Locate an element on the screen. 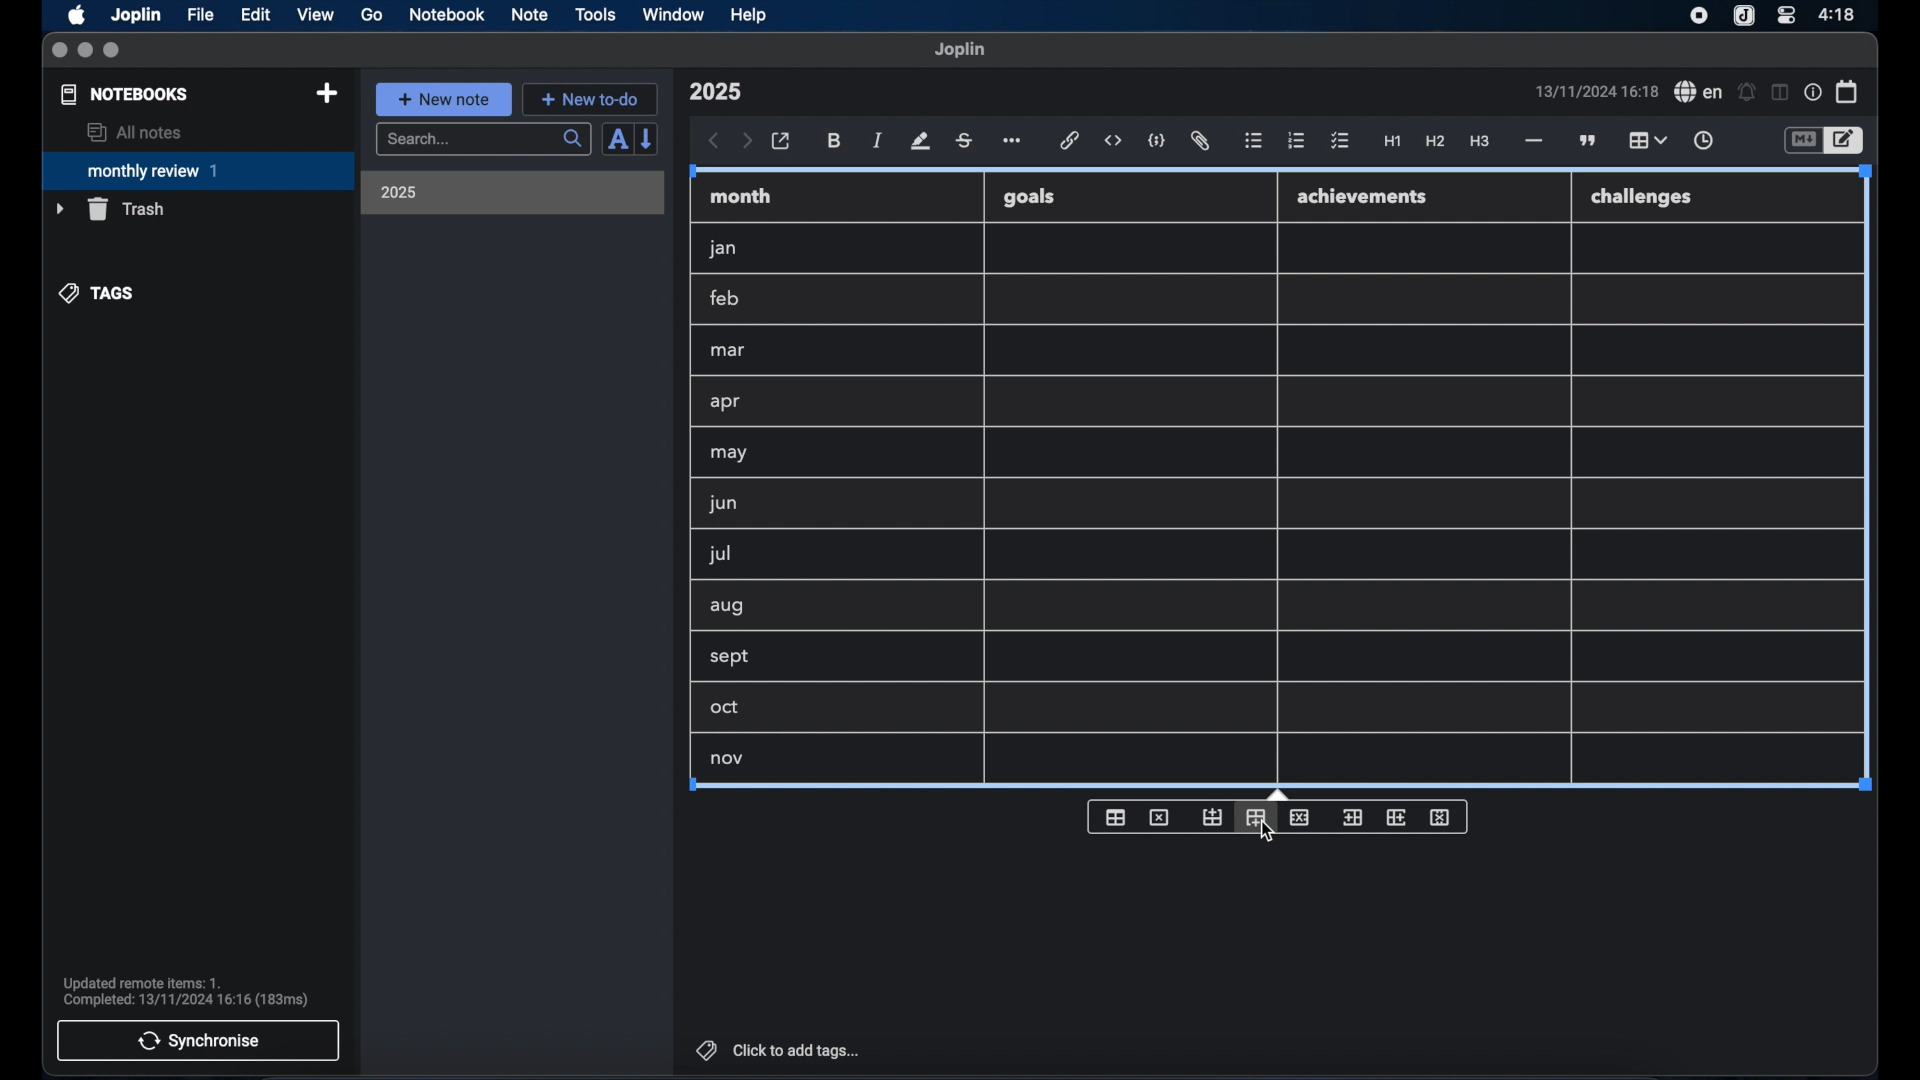 The width and height of the screenshot is (1920, 1080). calendar is located at coordinates (1848, 91).